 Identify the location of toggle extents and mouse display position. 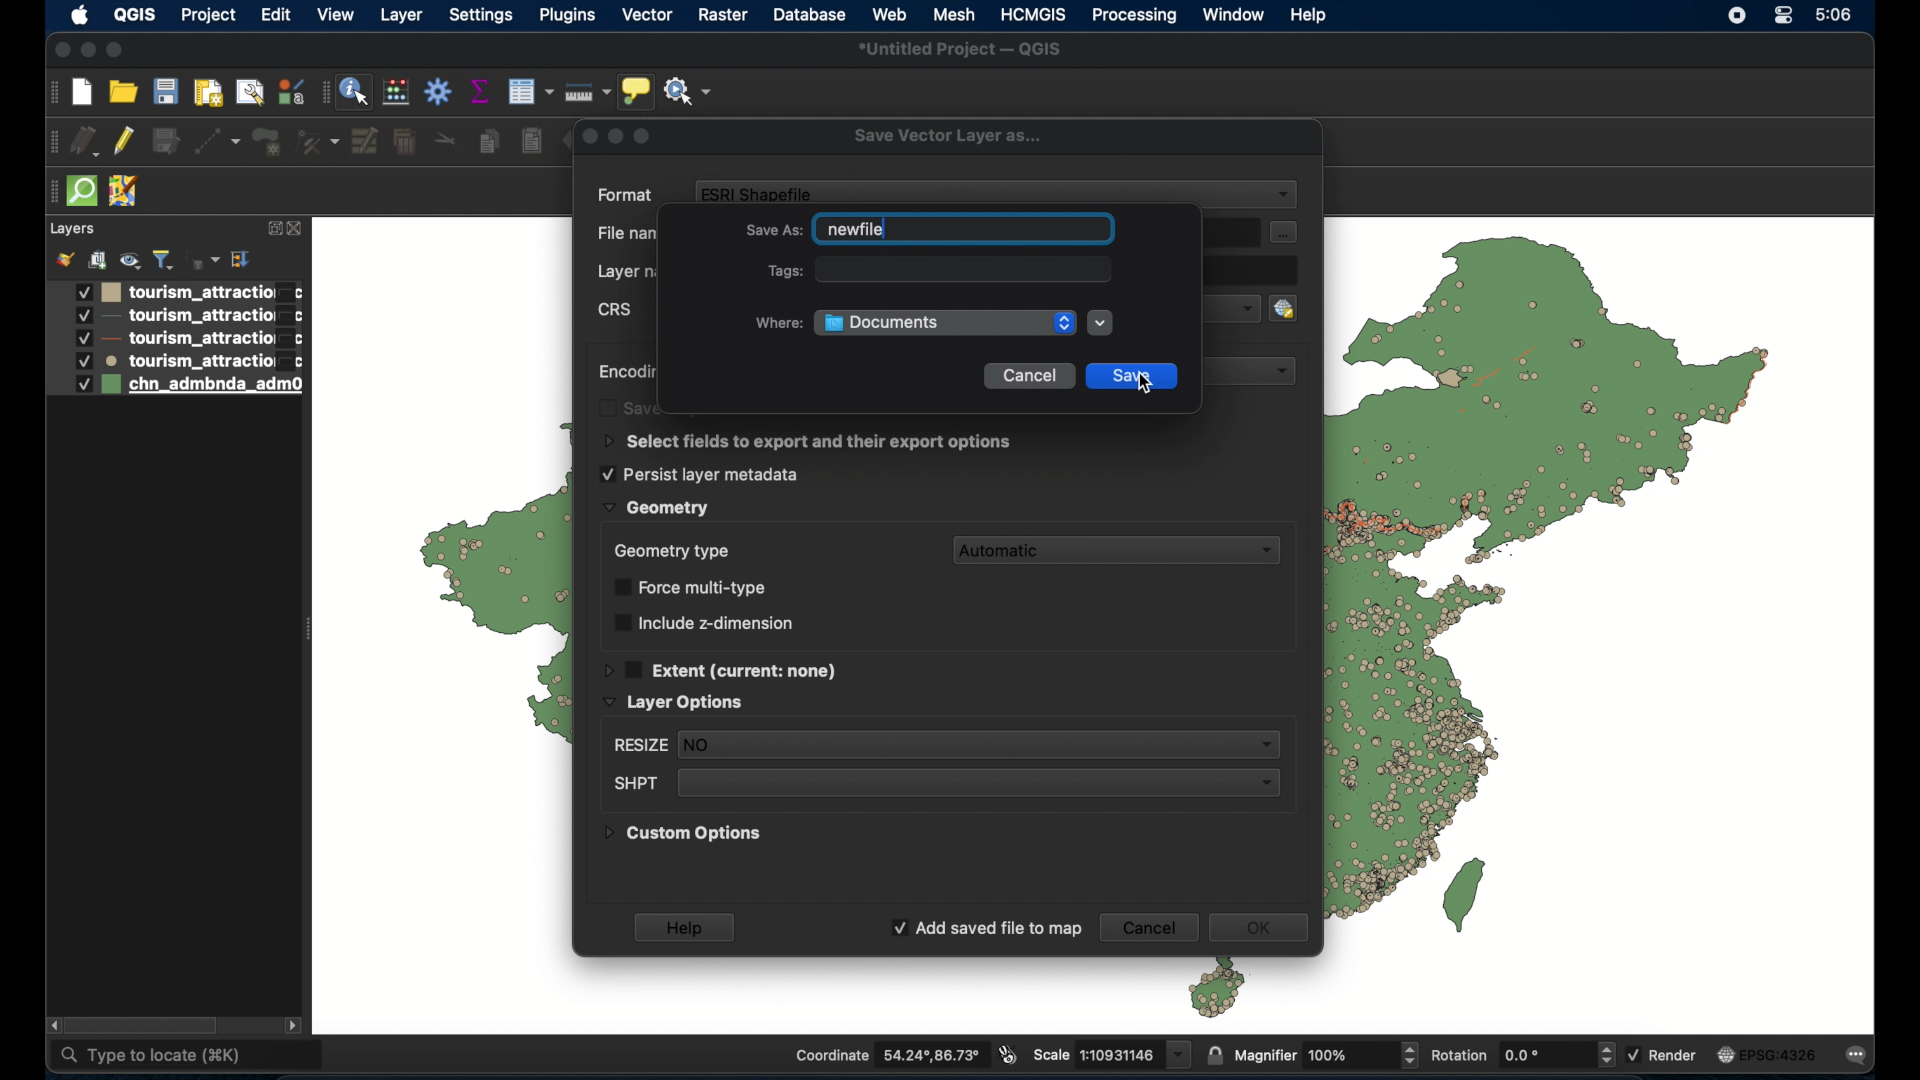
(1009, 1056).